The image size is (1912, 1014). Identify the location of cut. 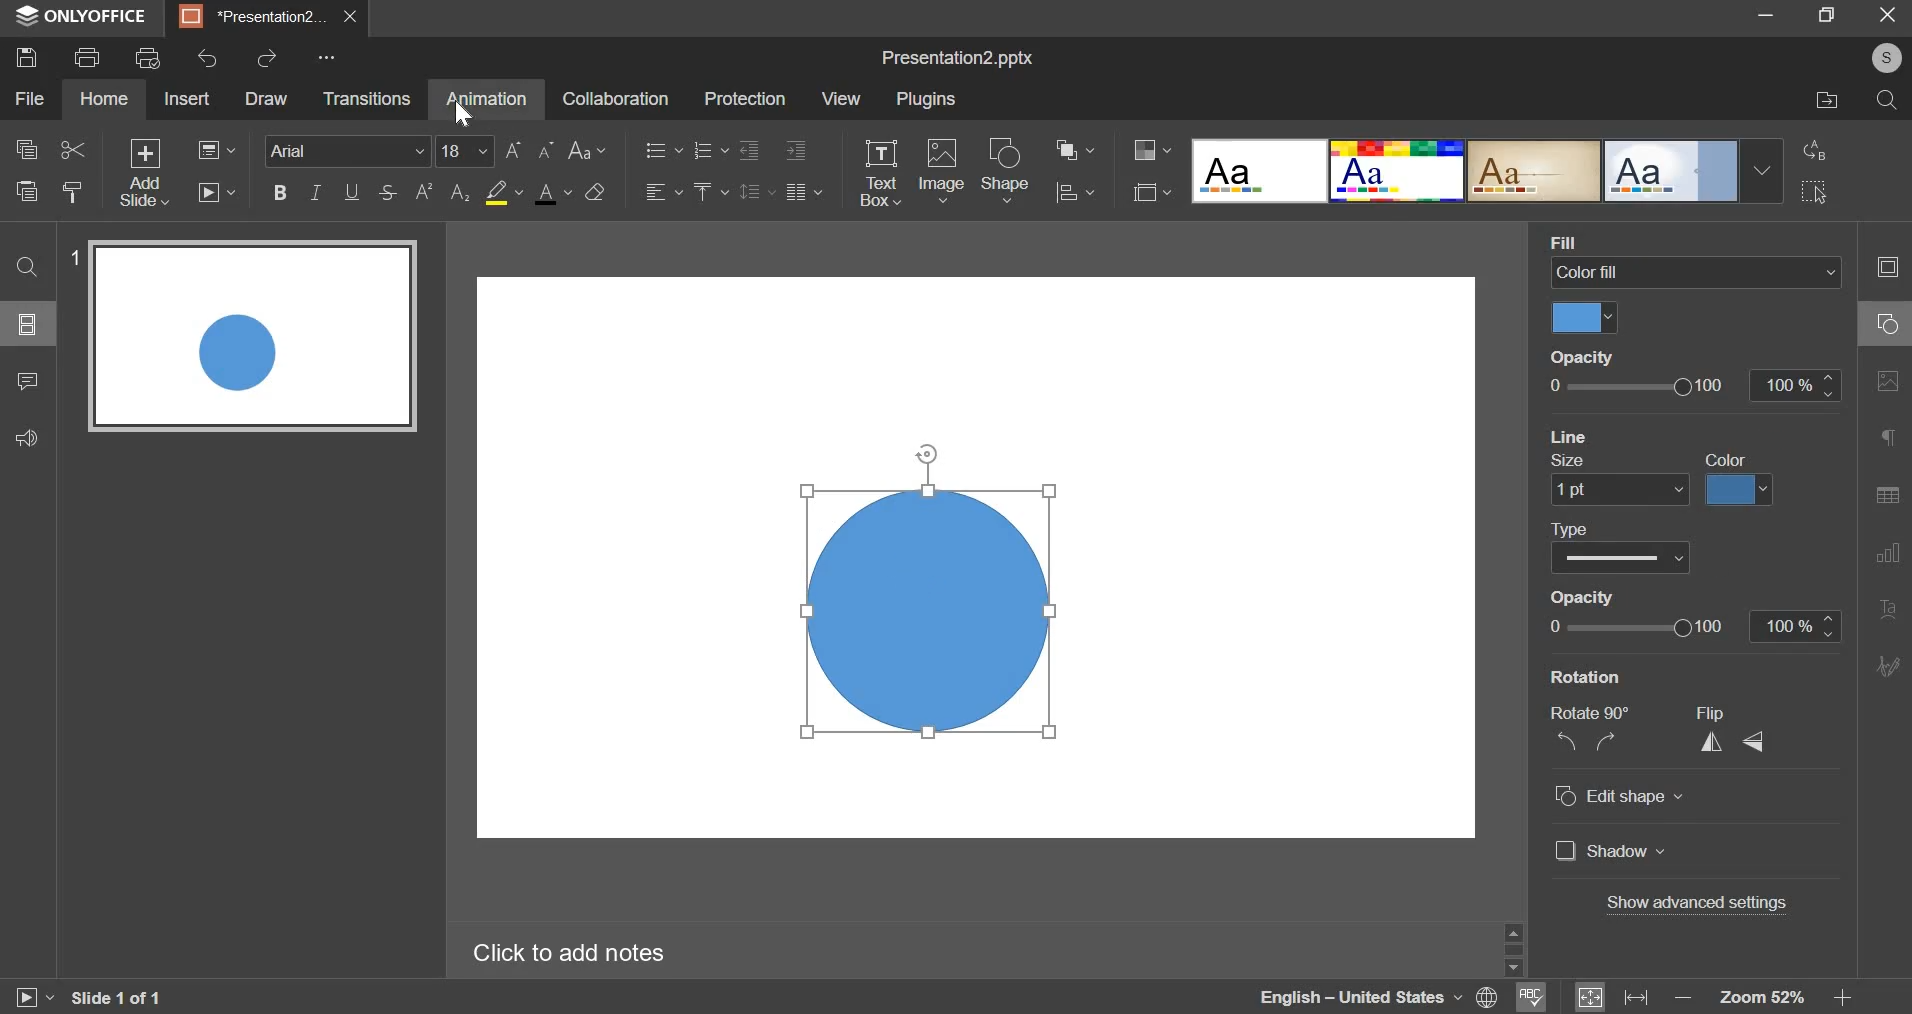
(72, 149).